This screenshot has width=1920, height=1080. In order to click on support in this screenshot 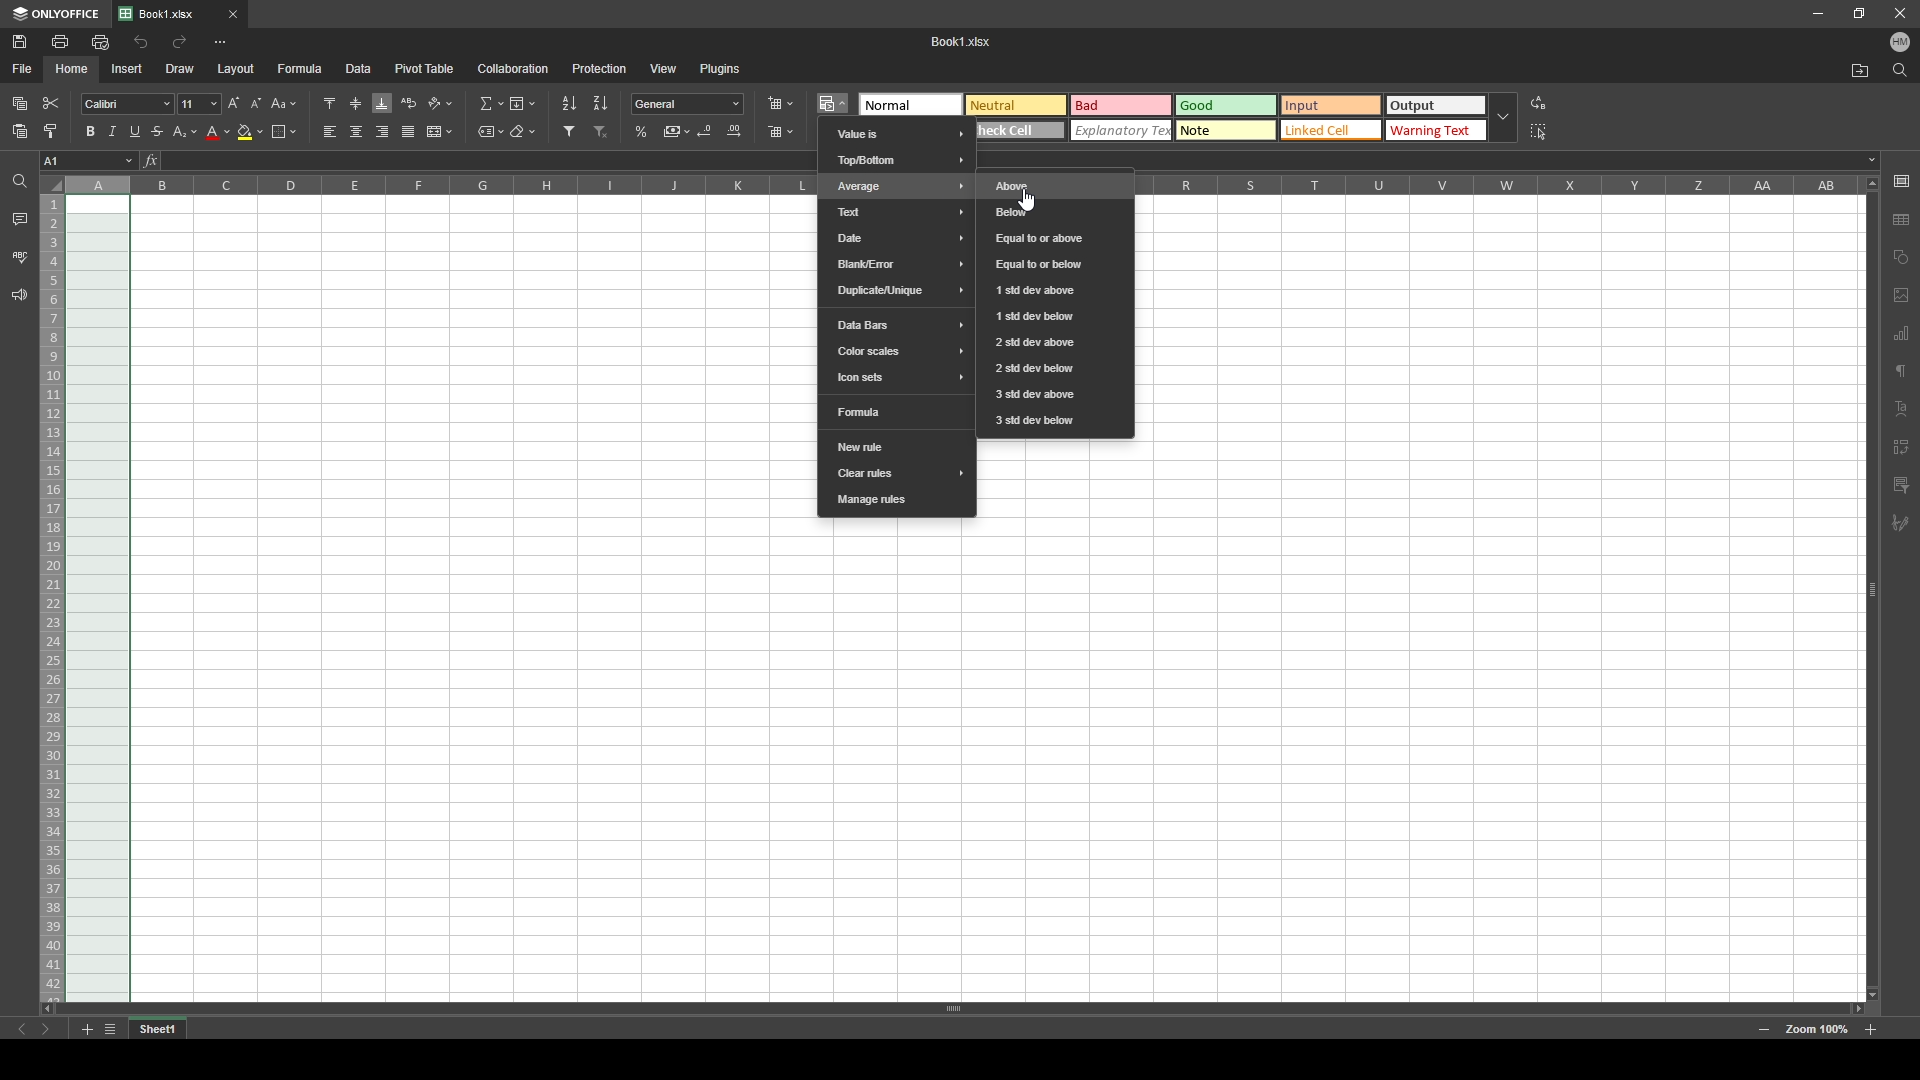, I will do `click(19, 296)`.